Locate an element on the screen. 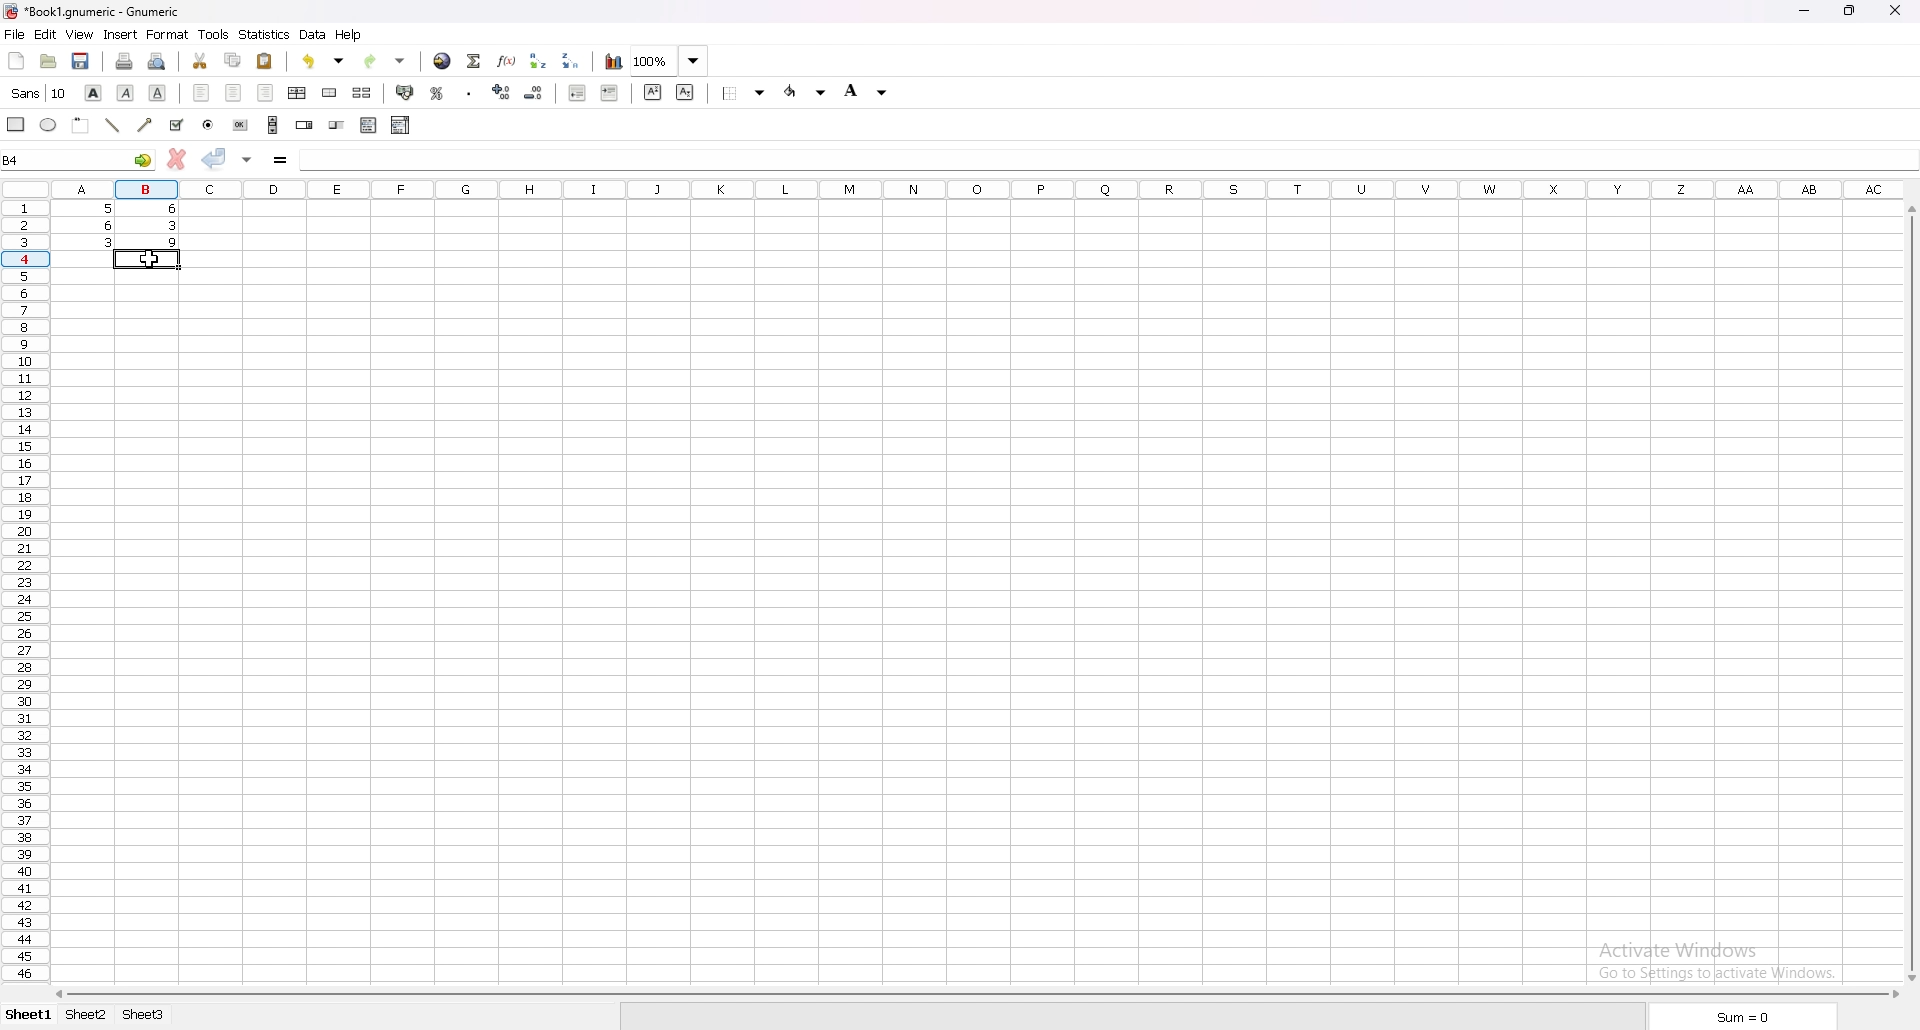  font is located at coordinates (39, 93).